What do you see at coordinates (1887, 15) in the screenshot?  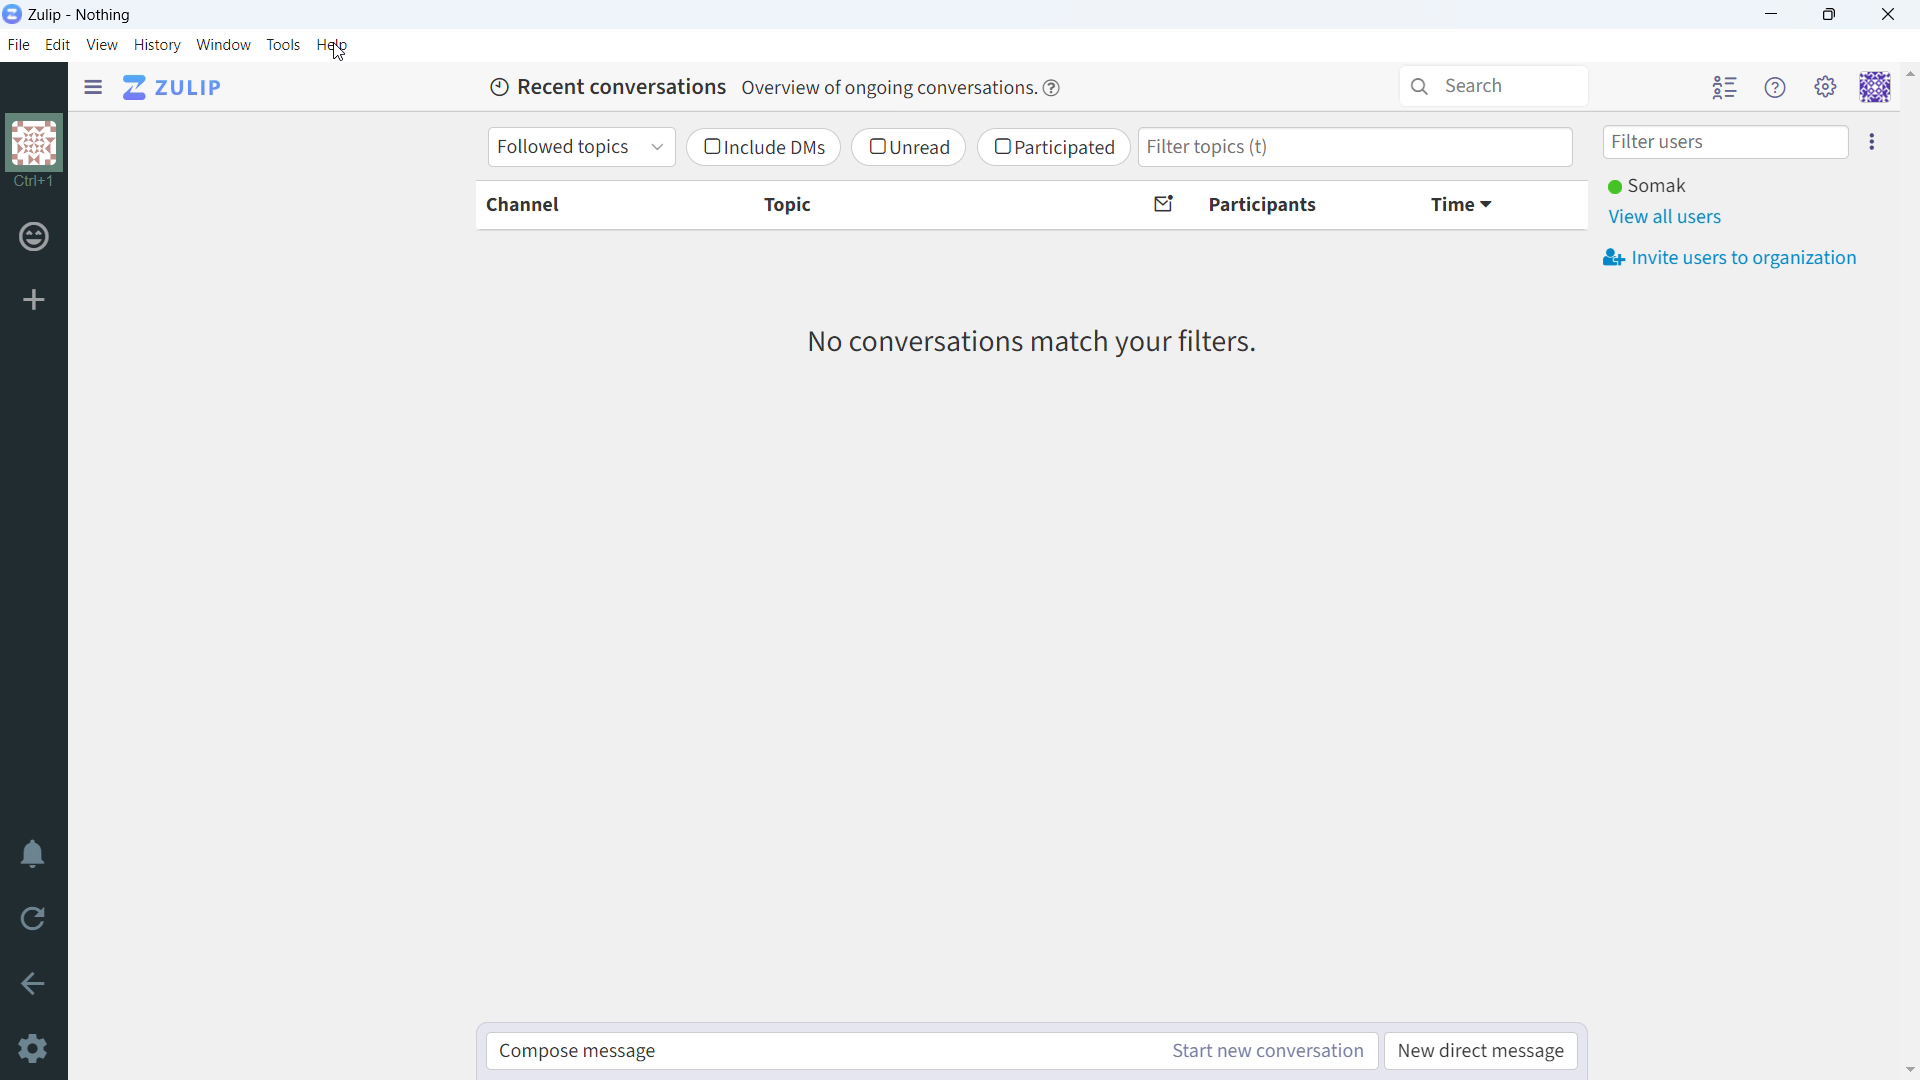 I see `close` at bounding box center [1887, 15].